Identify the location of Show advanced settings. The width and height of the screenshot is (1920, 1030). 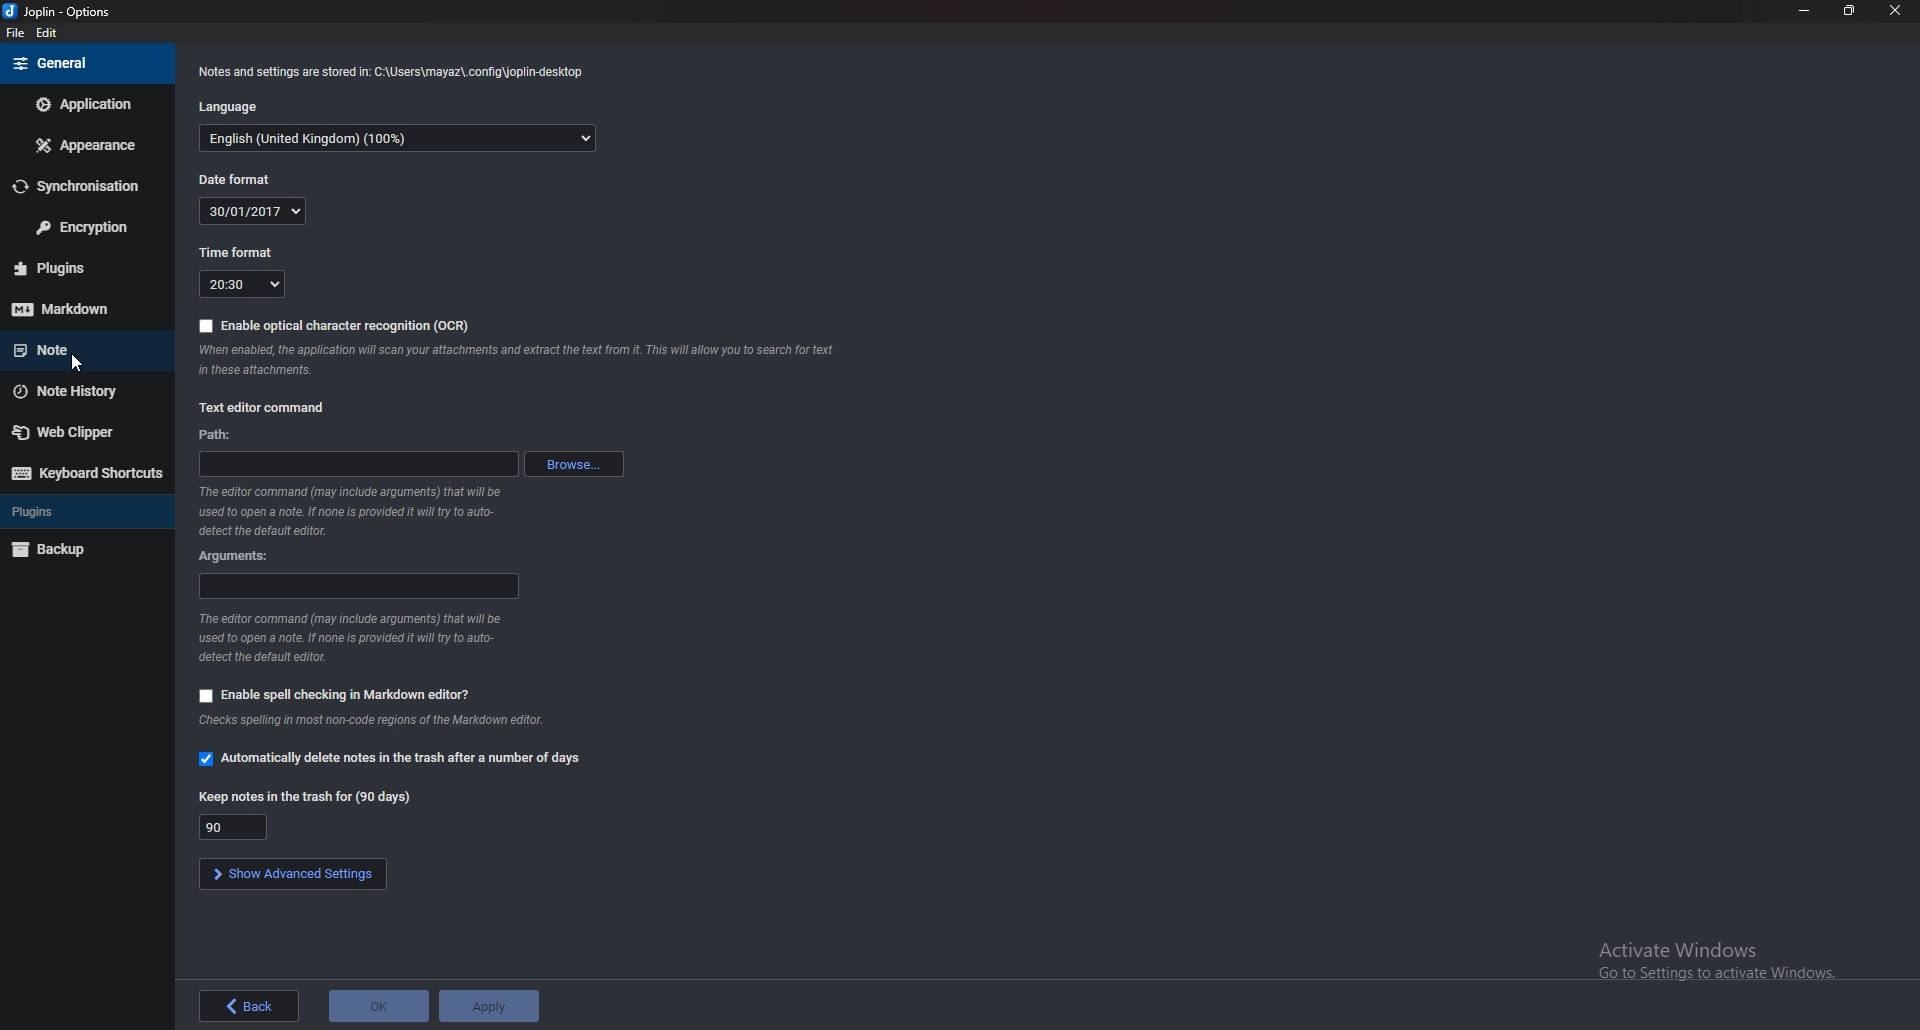
(290, 876).